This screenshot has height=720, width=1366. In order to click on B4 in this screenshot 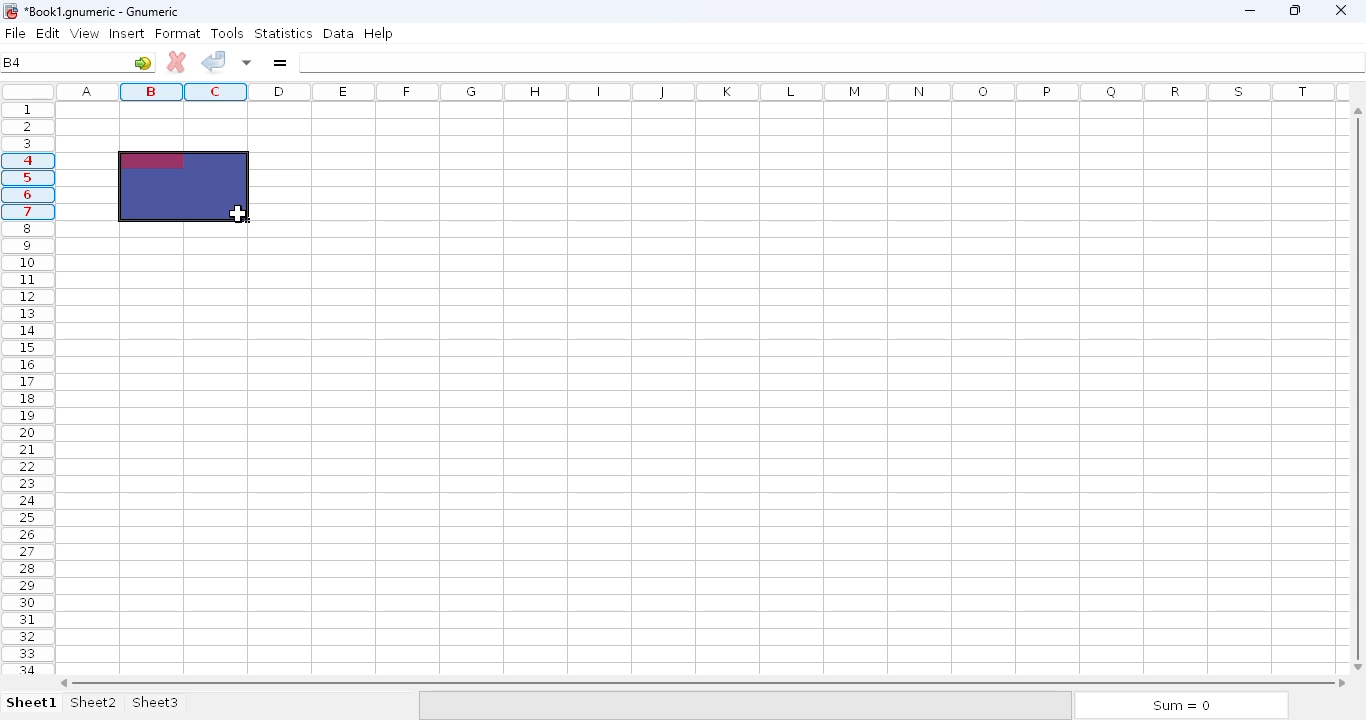, I will do `click(13, 62)`.